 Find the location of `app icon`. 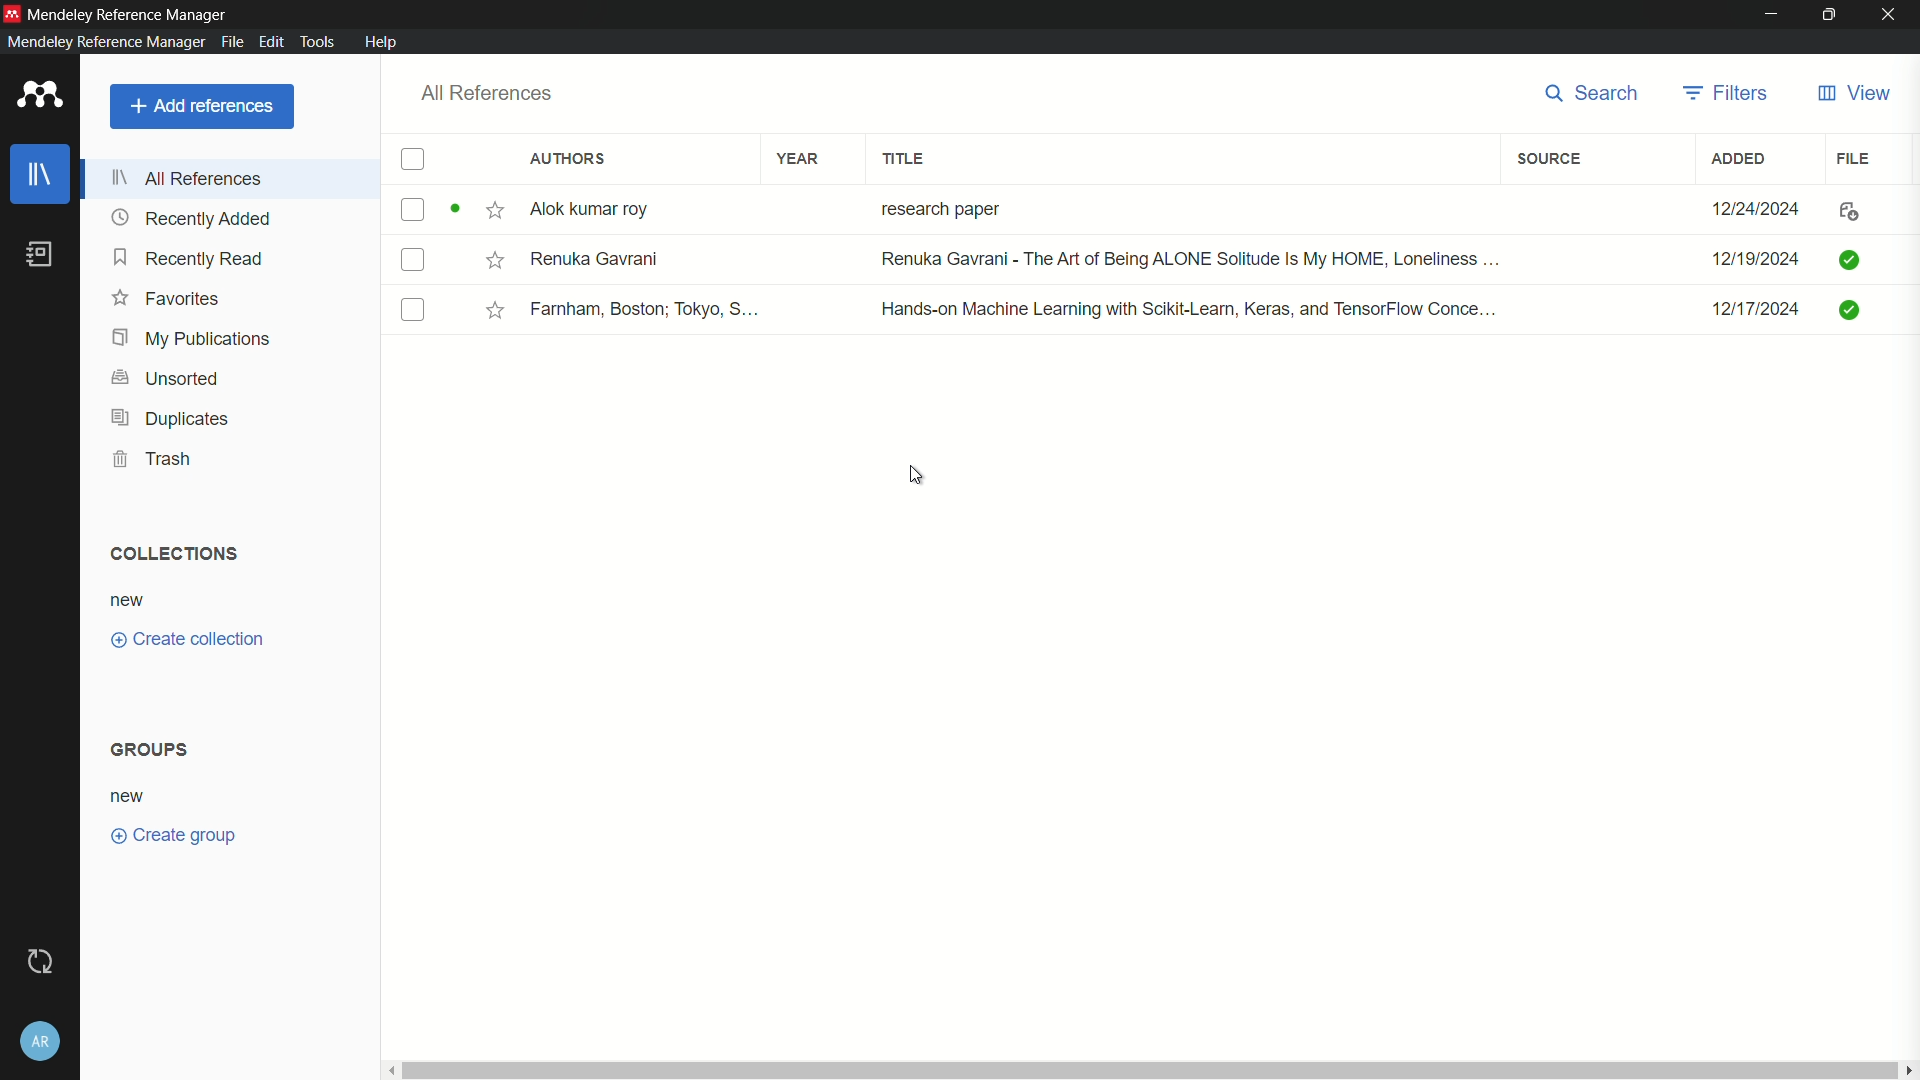

app icon is located at coordinates (12, 12).